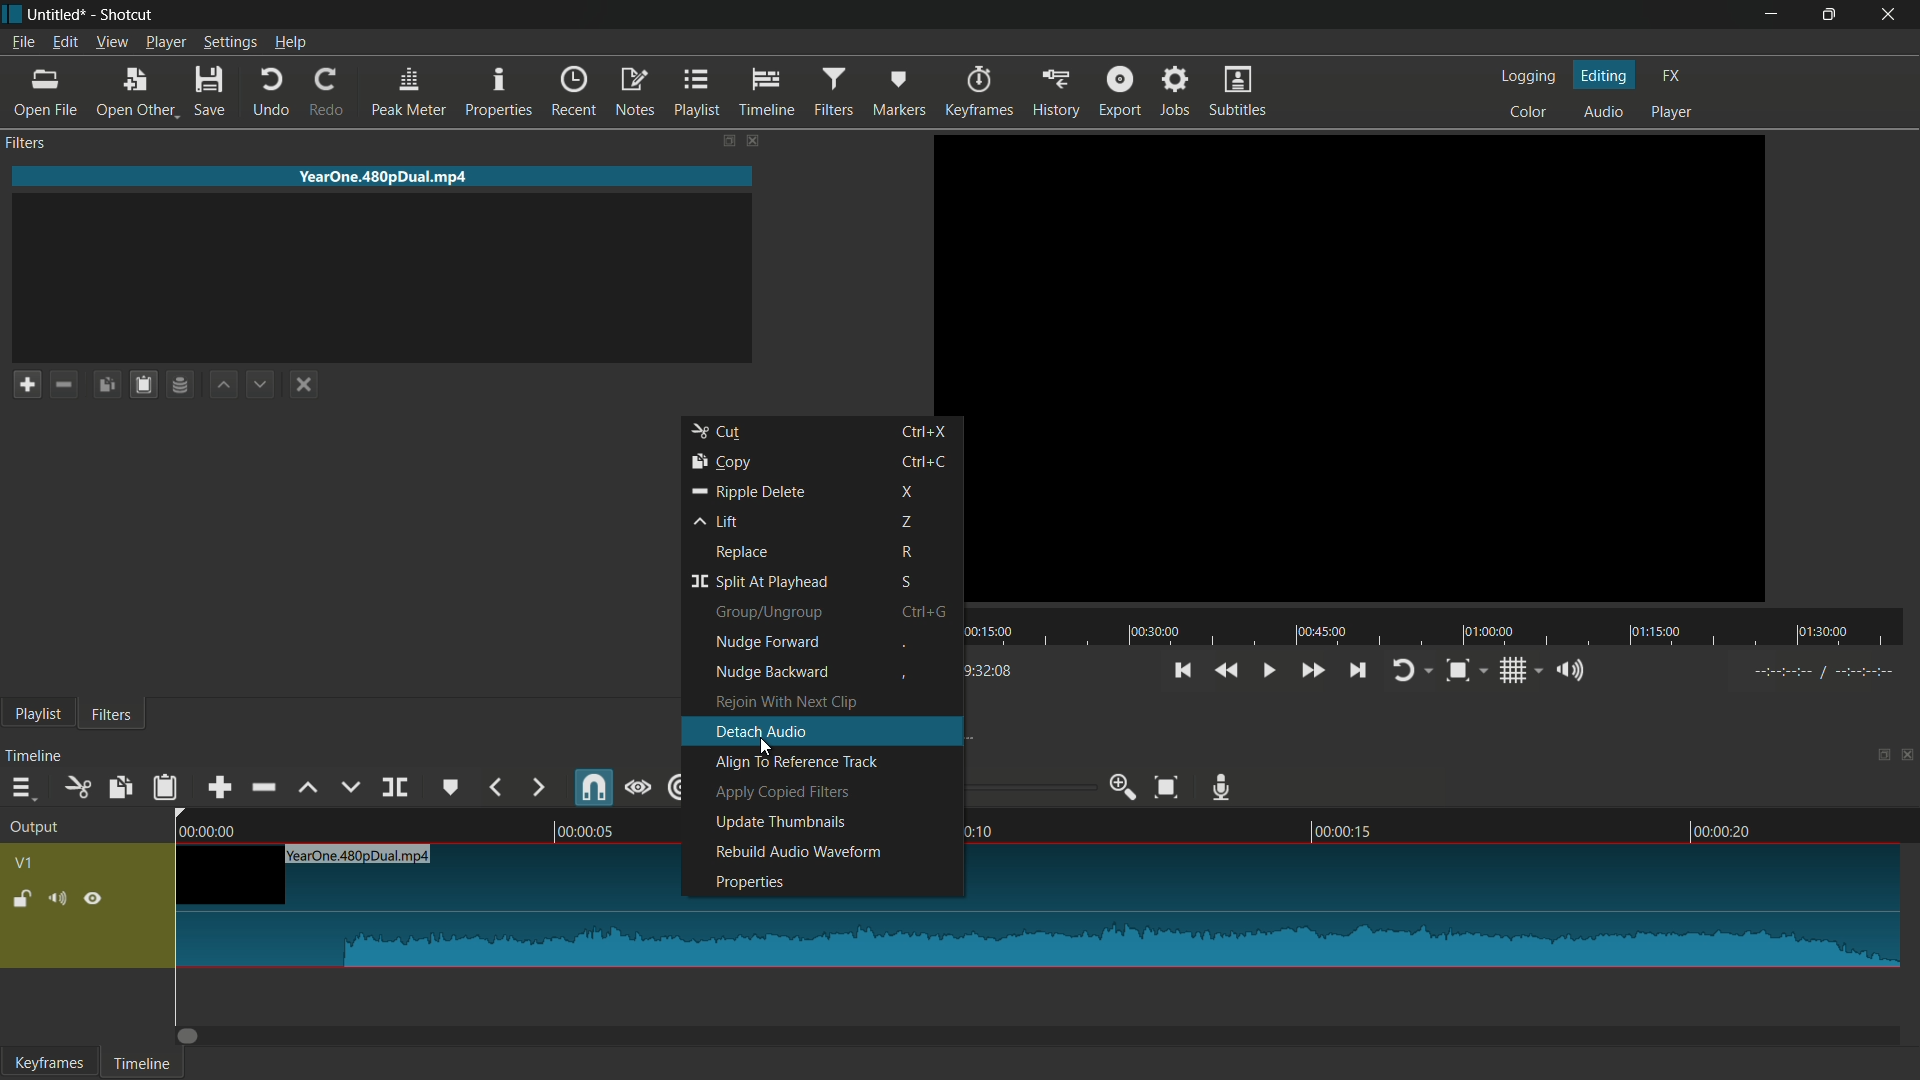 Image resolution: width=1920 pixels, height=1080 pixels. What do you see at coordinates (1513, 670) in the screenshot?
I see `toggle grid` at bounding box center [1513, 670].